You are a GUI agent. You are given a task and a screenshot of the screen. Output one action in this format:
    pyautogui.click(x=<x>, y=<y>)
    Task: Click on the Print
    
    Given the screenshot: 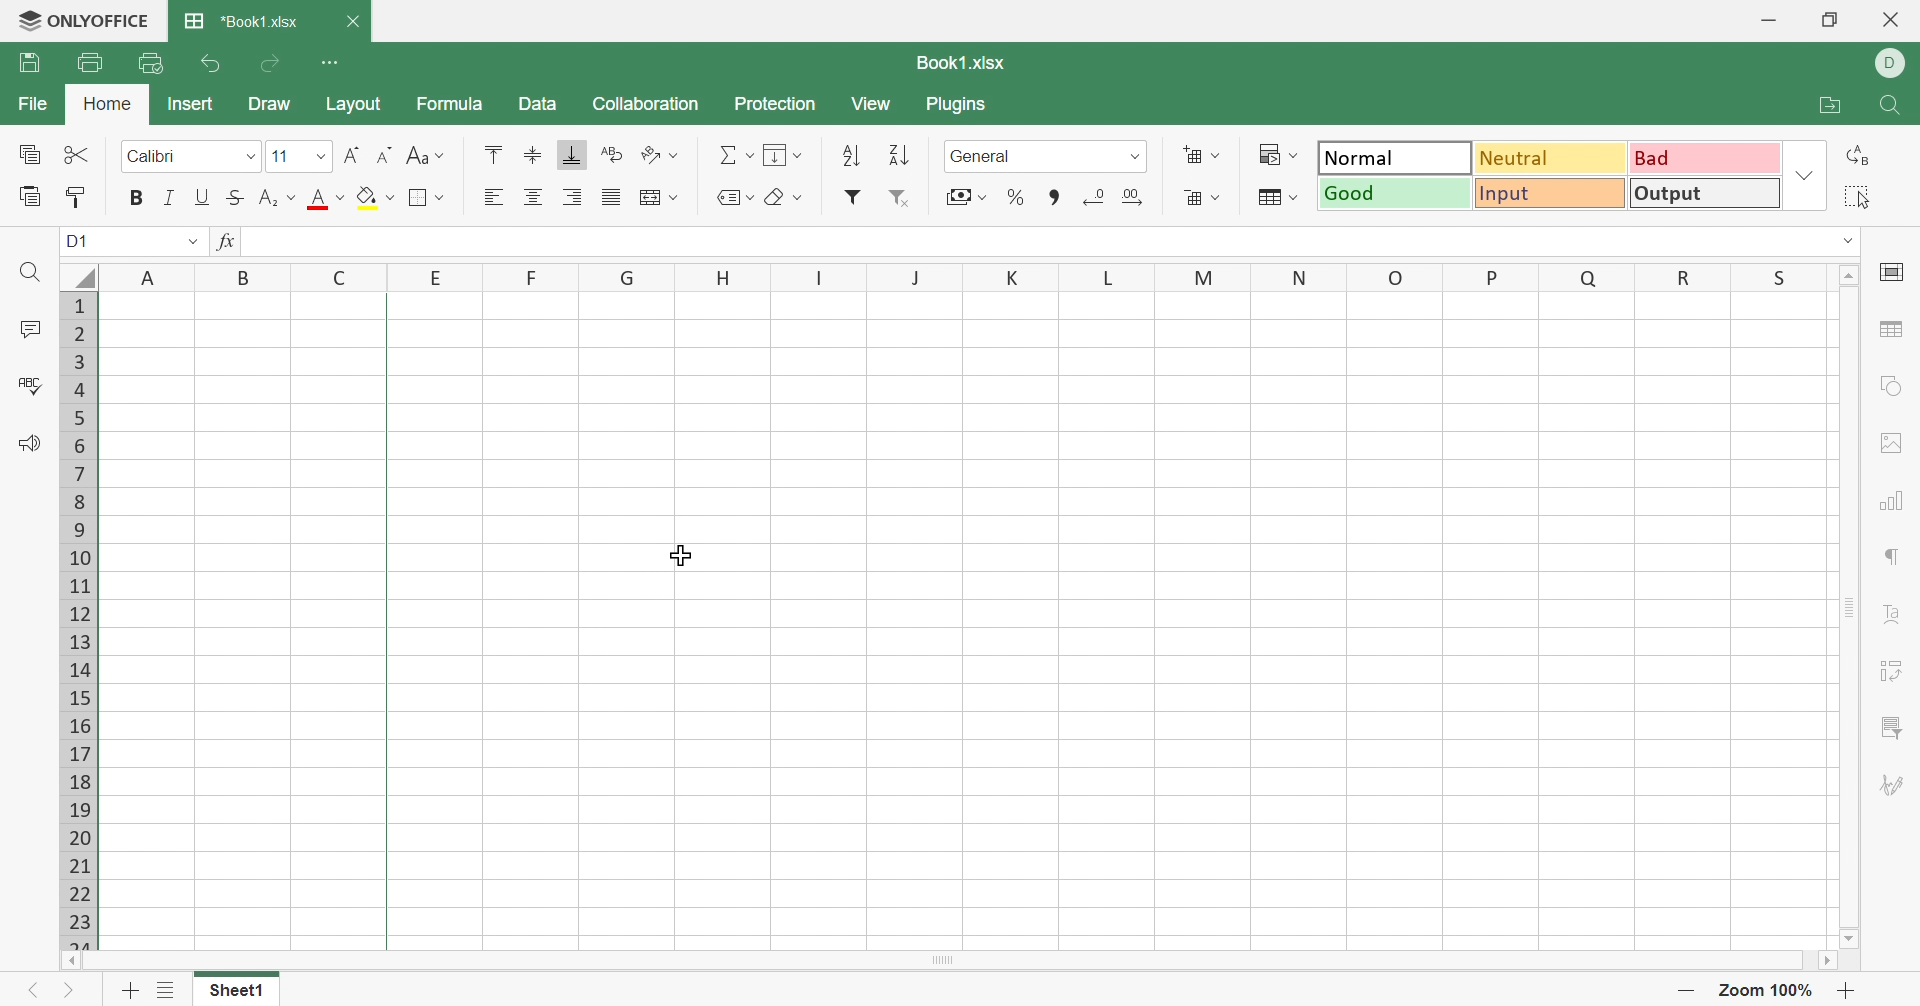 What is the action you would take?
    pyautogui.click(x=93, y=62)
    